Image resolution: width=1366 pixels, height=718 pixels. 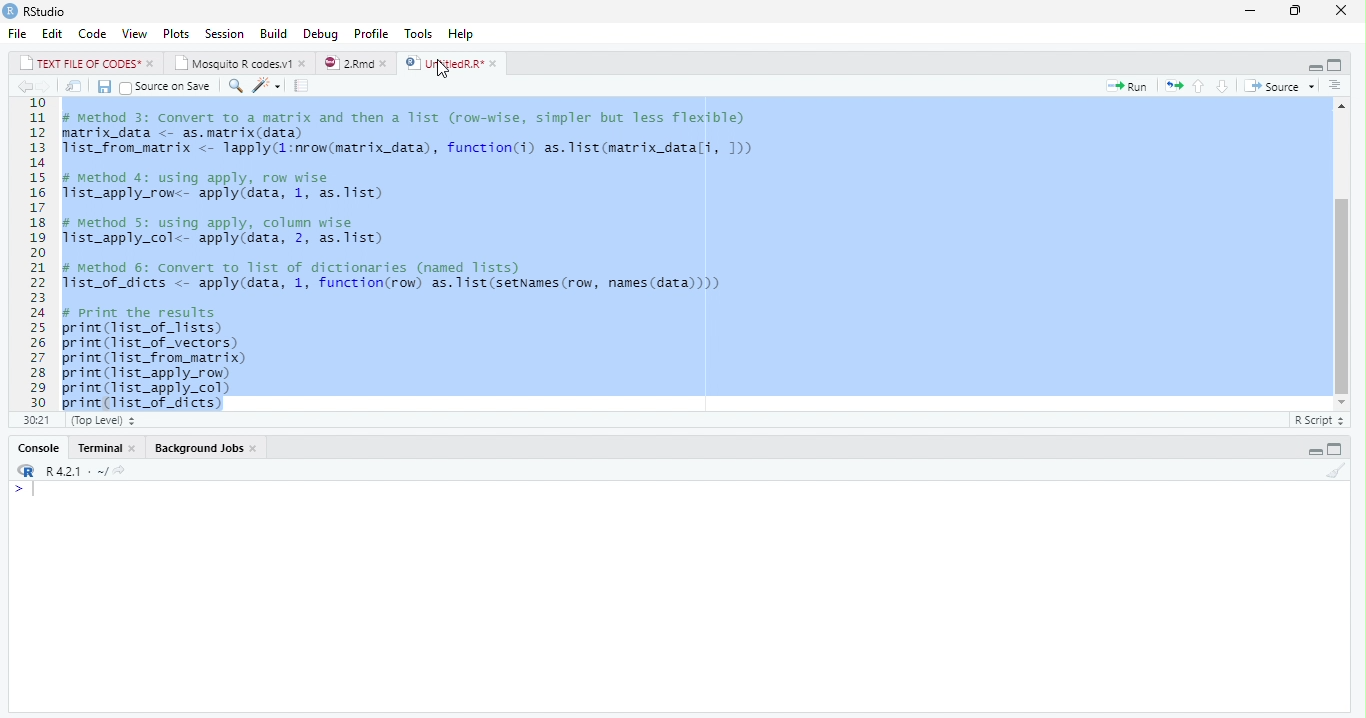 What do you see at coordinates (135, 32) in the screenshot?
I see `View` at bounding box center [135, 32].